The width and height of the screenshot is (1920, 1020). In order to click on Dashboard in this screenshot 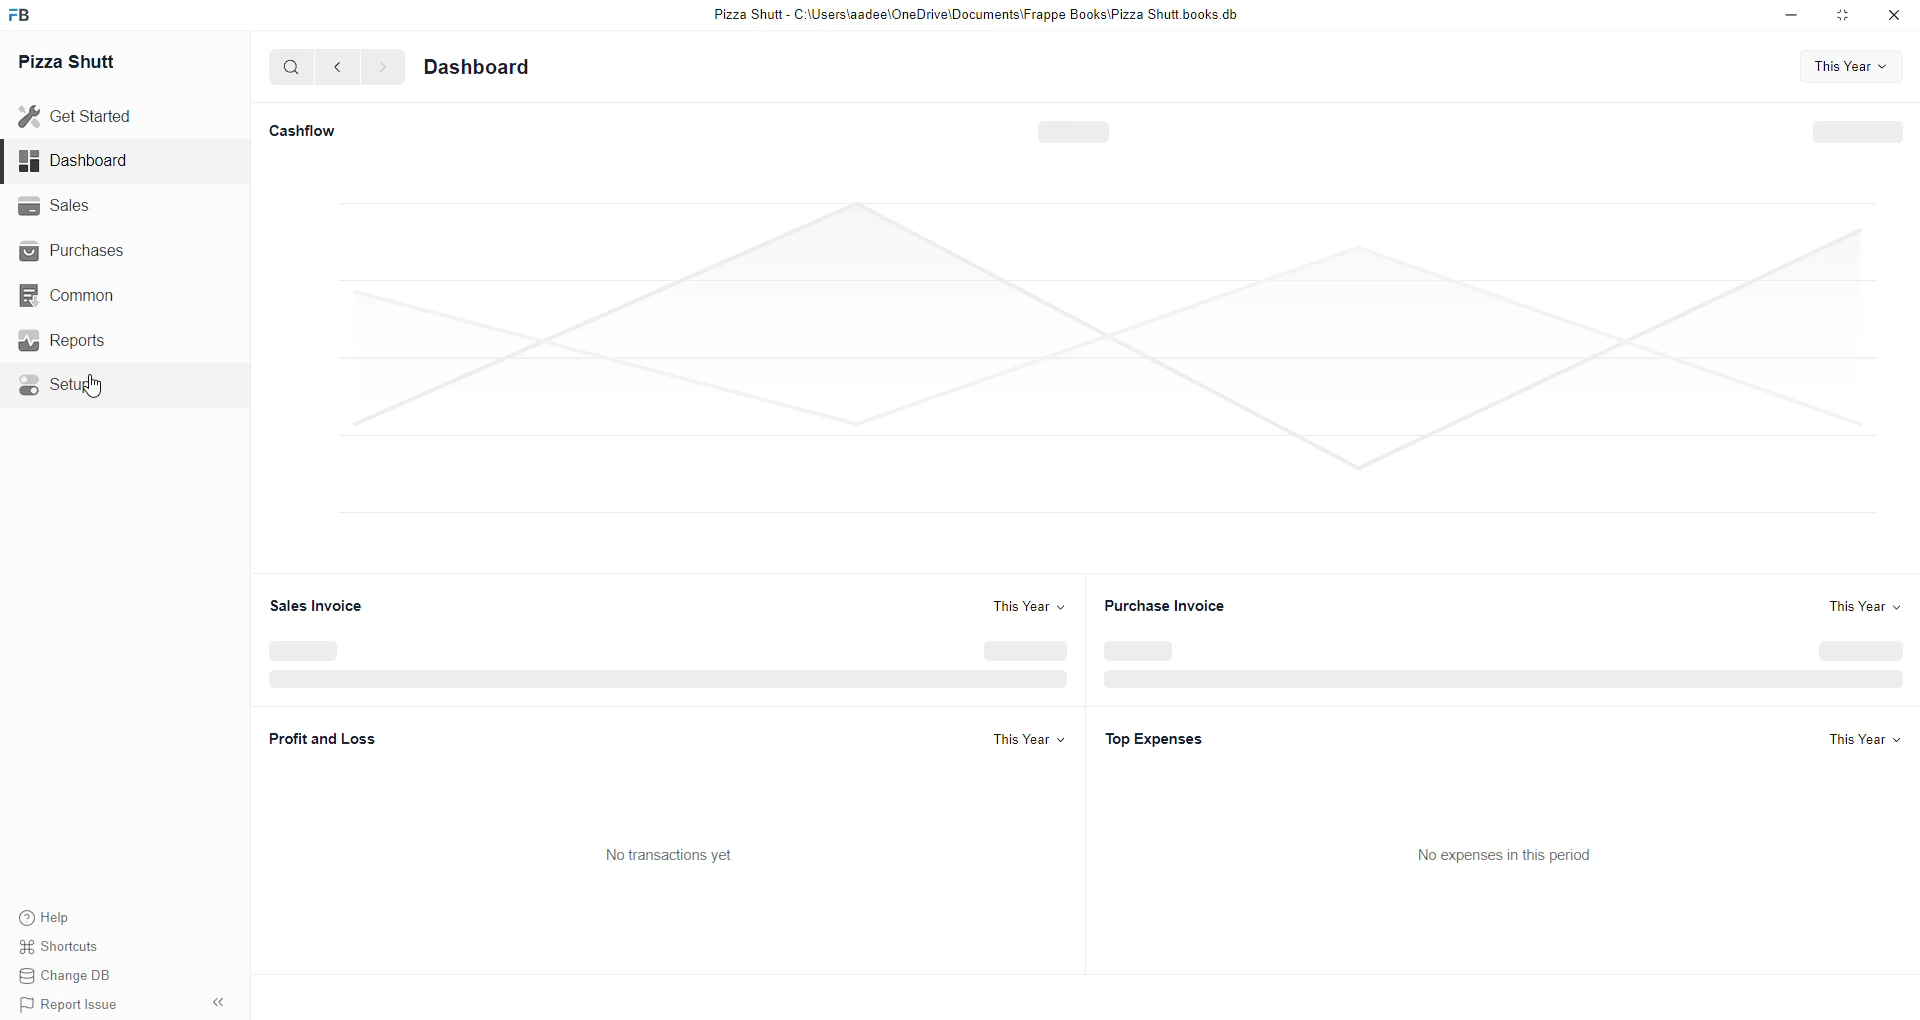, I will do `click(497, 66)`.